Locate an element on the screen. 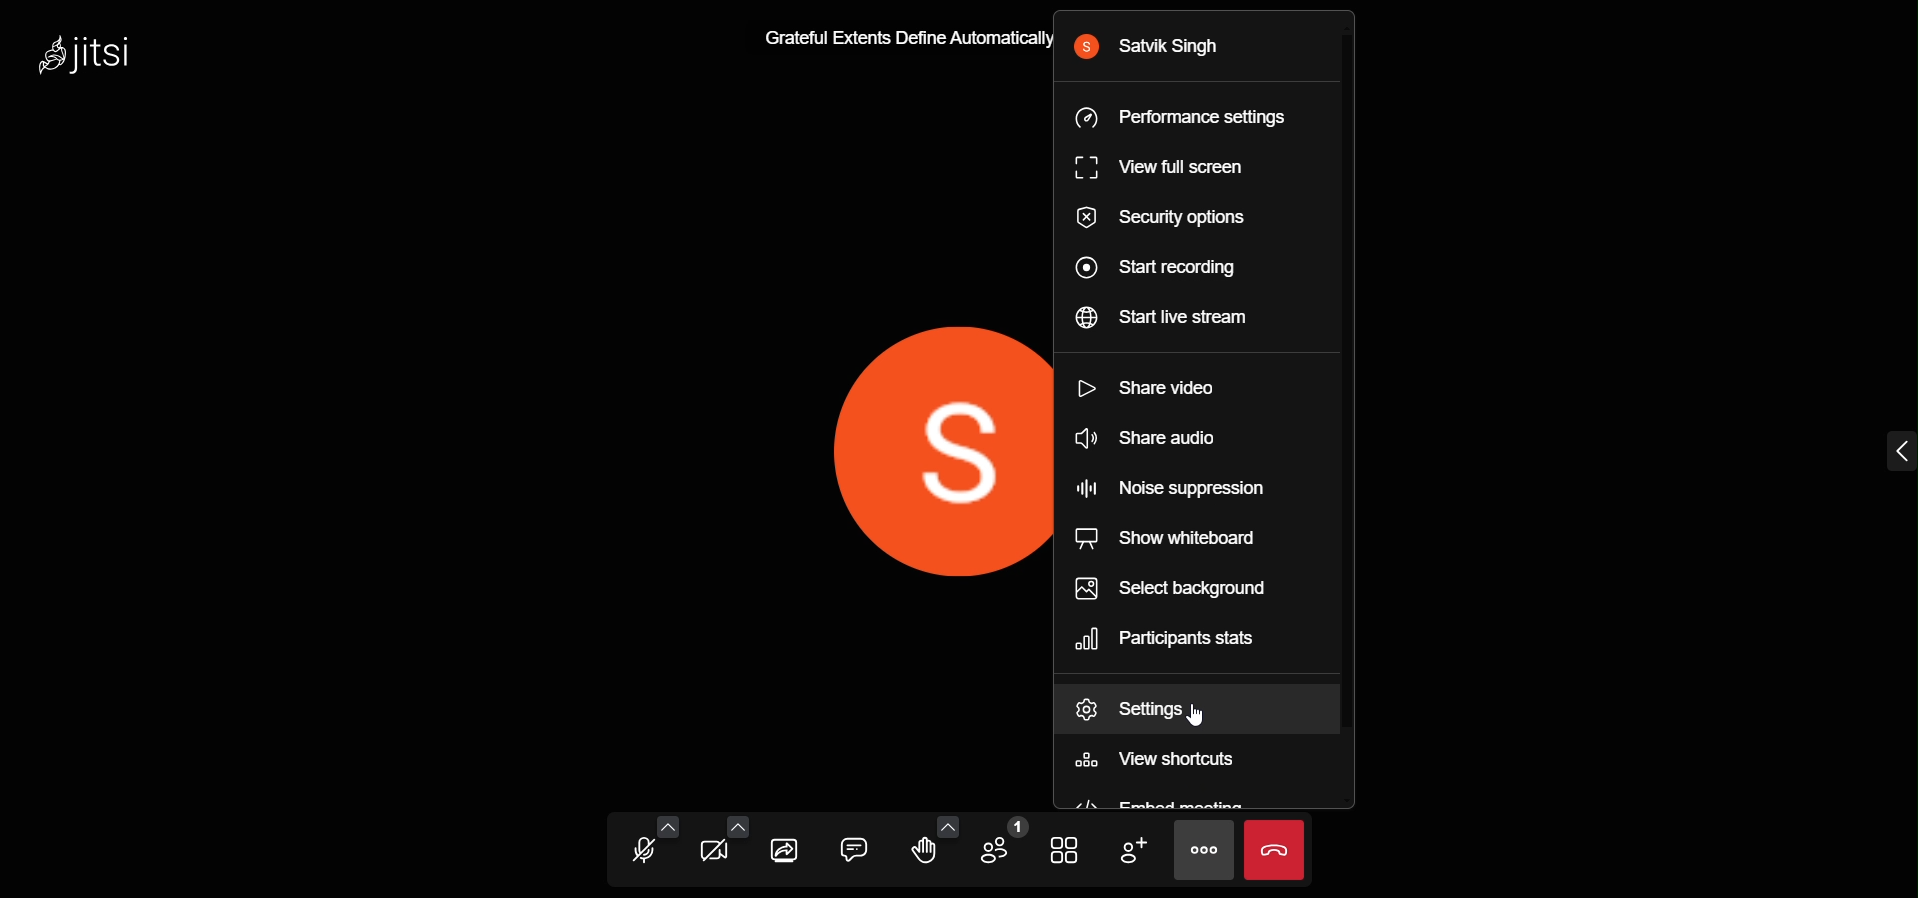 The width and height of the screenshot is (1918, 898). user name is located at coordinates (1156, 51).